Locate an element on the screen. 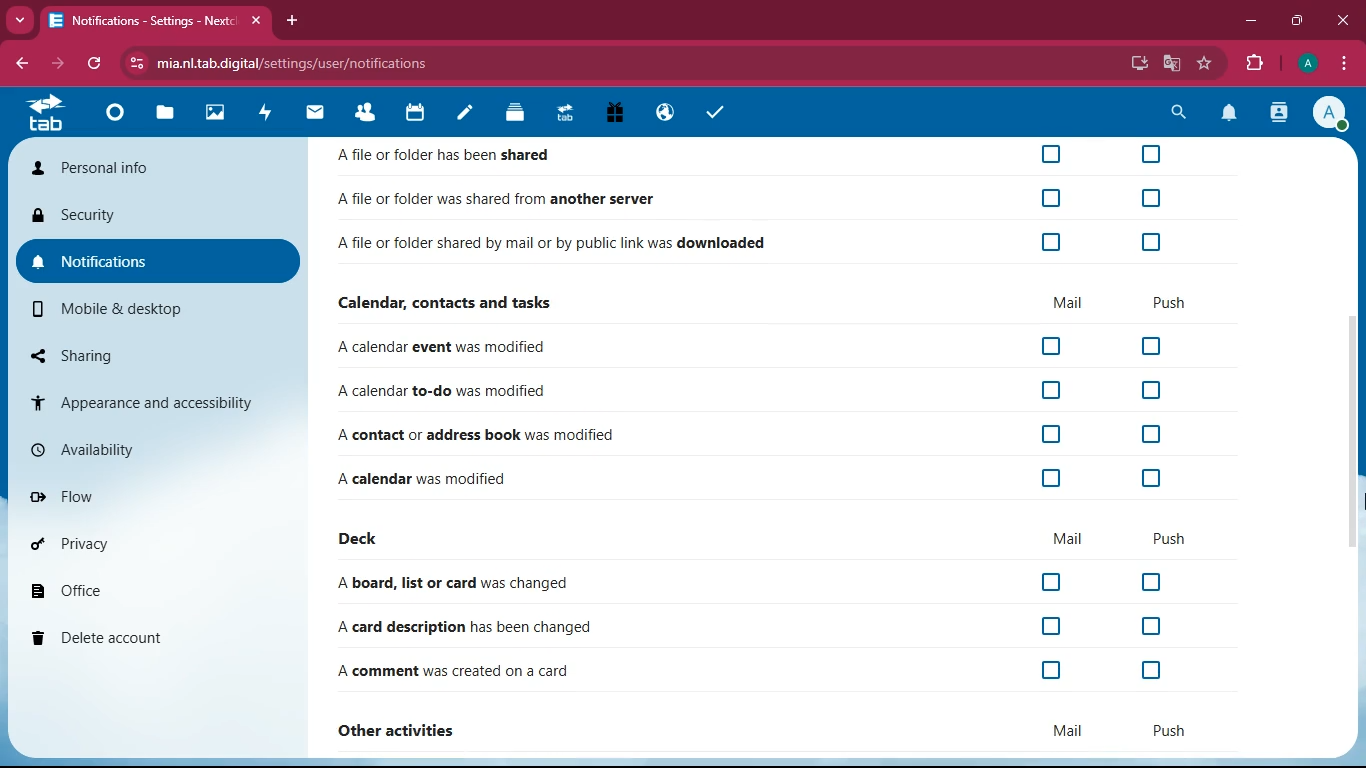  off is located at coordinates (1054, 346).